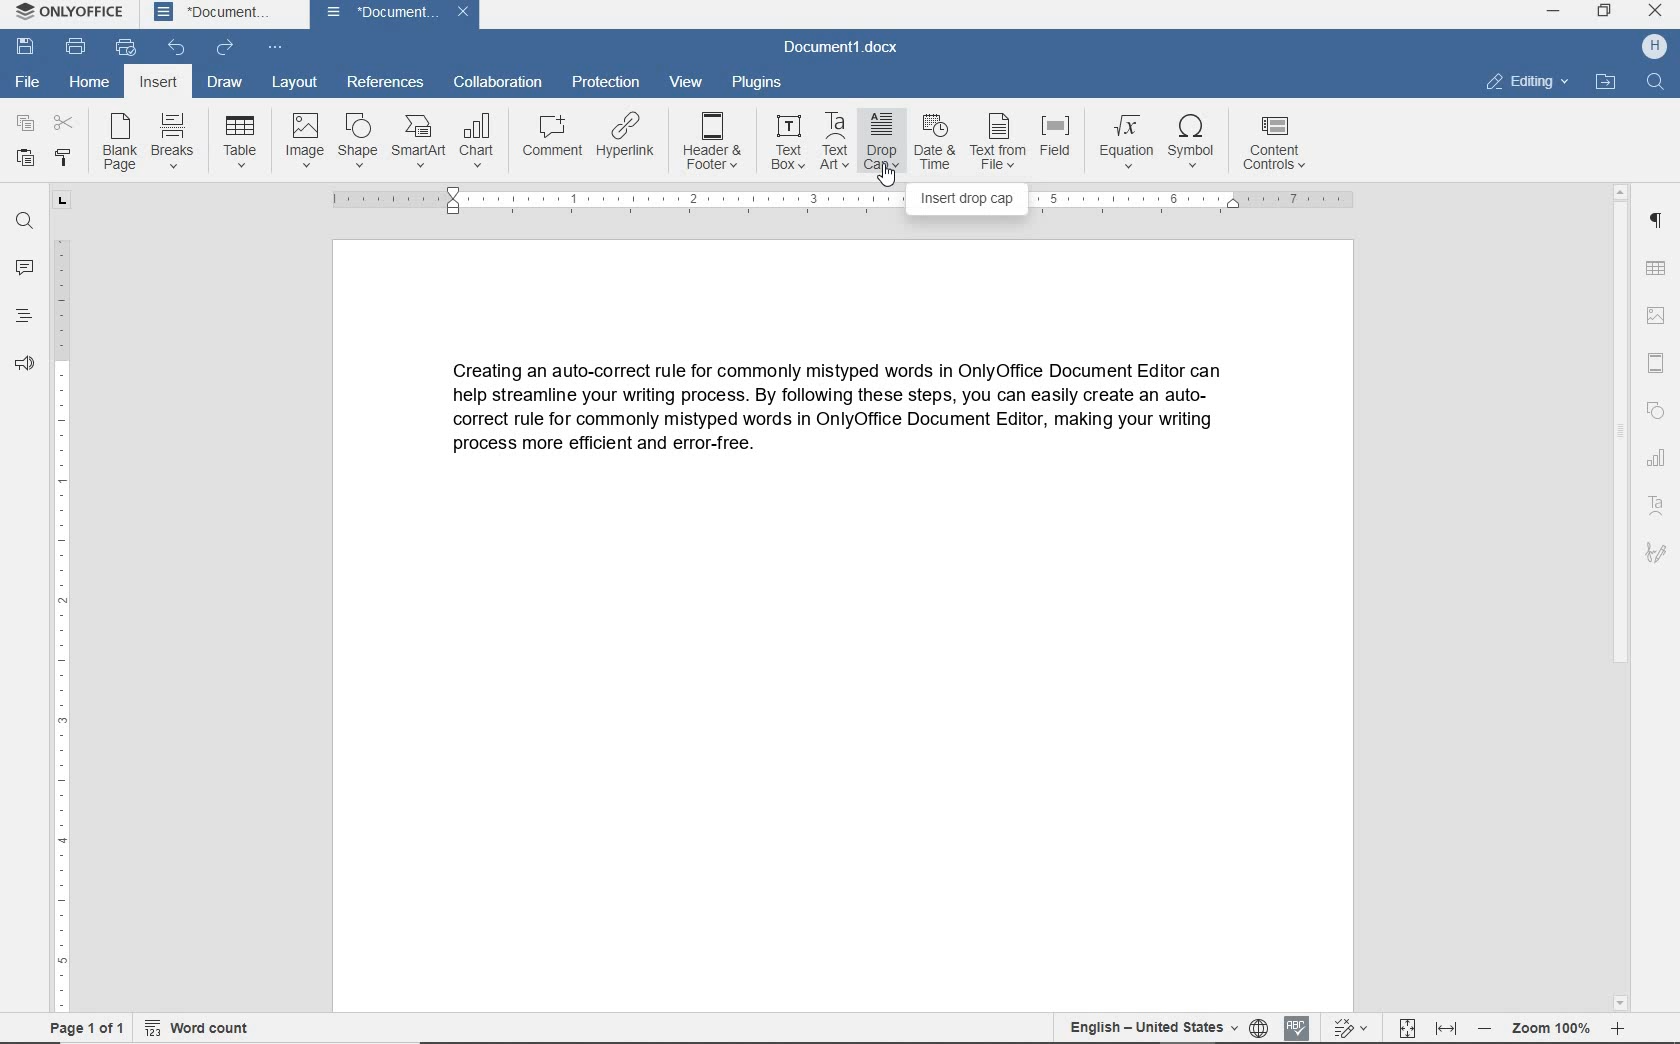 The height and width of the screenshot is (1044, 1680). Describe the element at coordinates (25, 365) in the screenshot. I see `feedback & support` at that location.